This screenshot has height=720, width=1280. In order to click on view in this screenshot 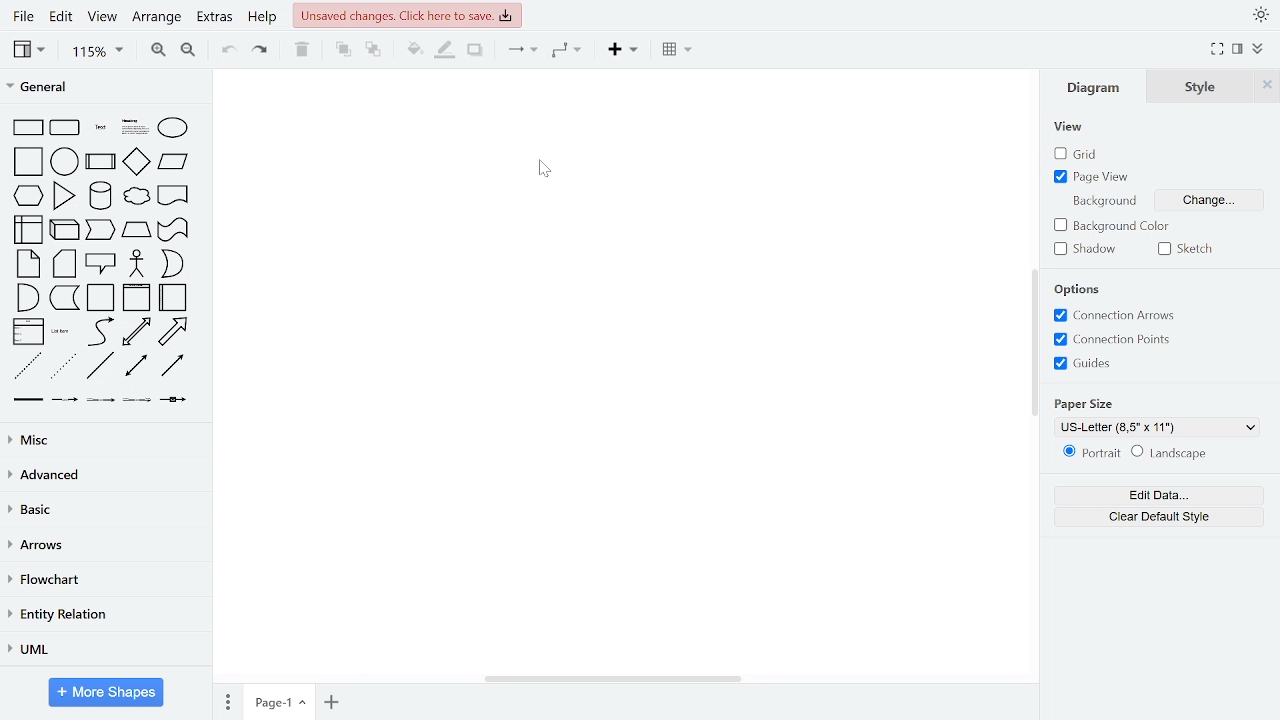, I will do `click(105, 17)`.